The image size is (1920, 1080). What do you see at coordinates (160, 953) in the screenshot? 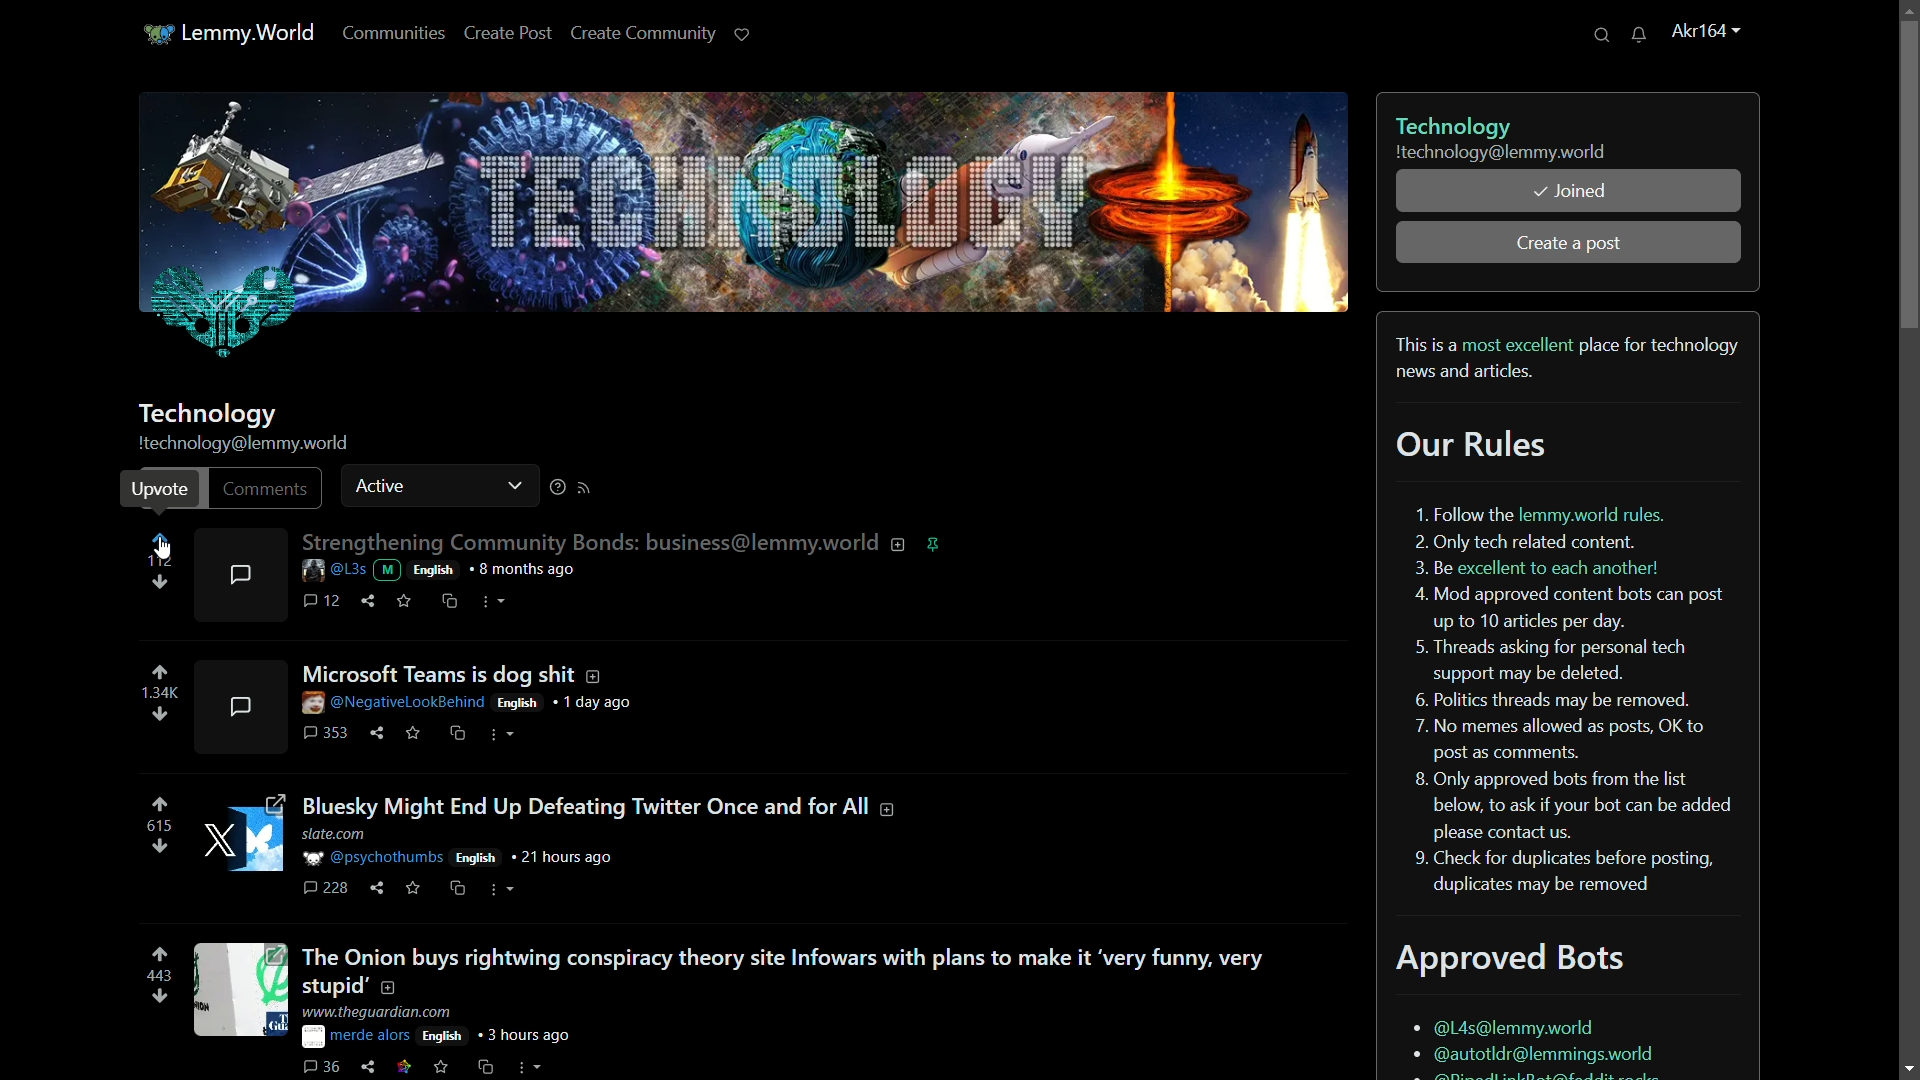
I see `upvote` at bounding box center [160, 953].